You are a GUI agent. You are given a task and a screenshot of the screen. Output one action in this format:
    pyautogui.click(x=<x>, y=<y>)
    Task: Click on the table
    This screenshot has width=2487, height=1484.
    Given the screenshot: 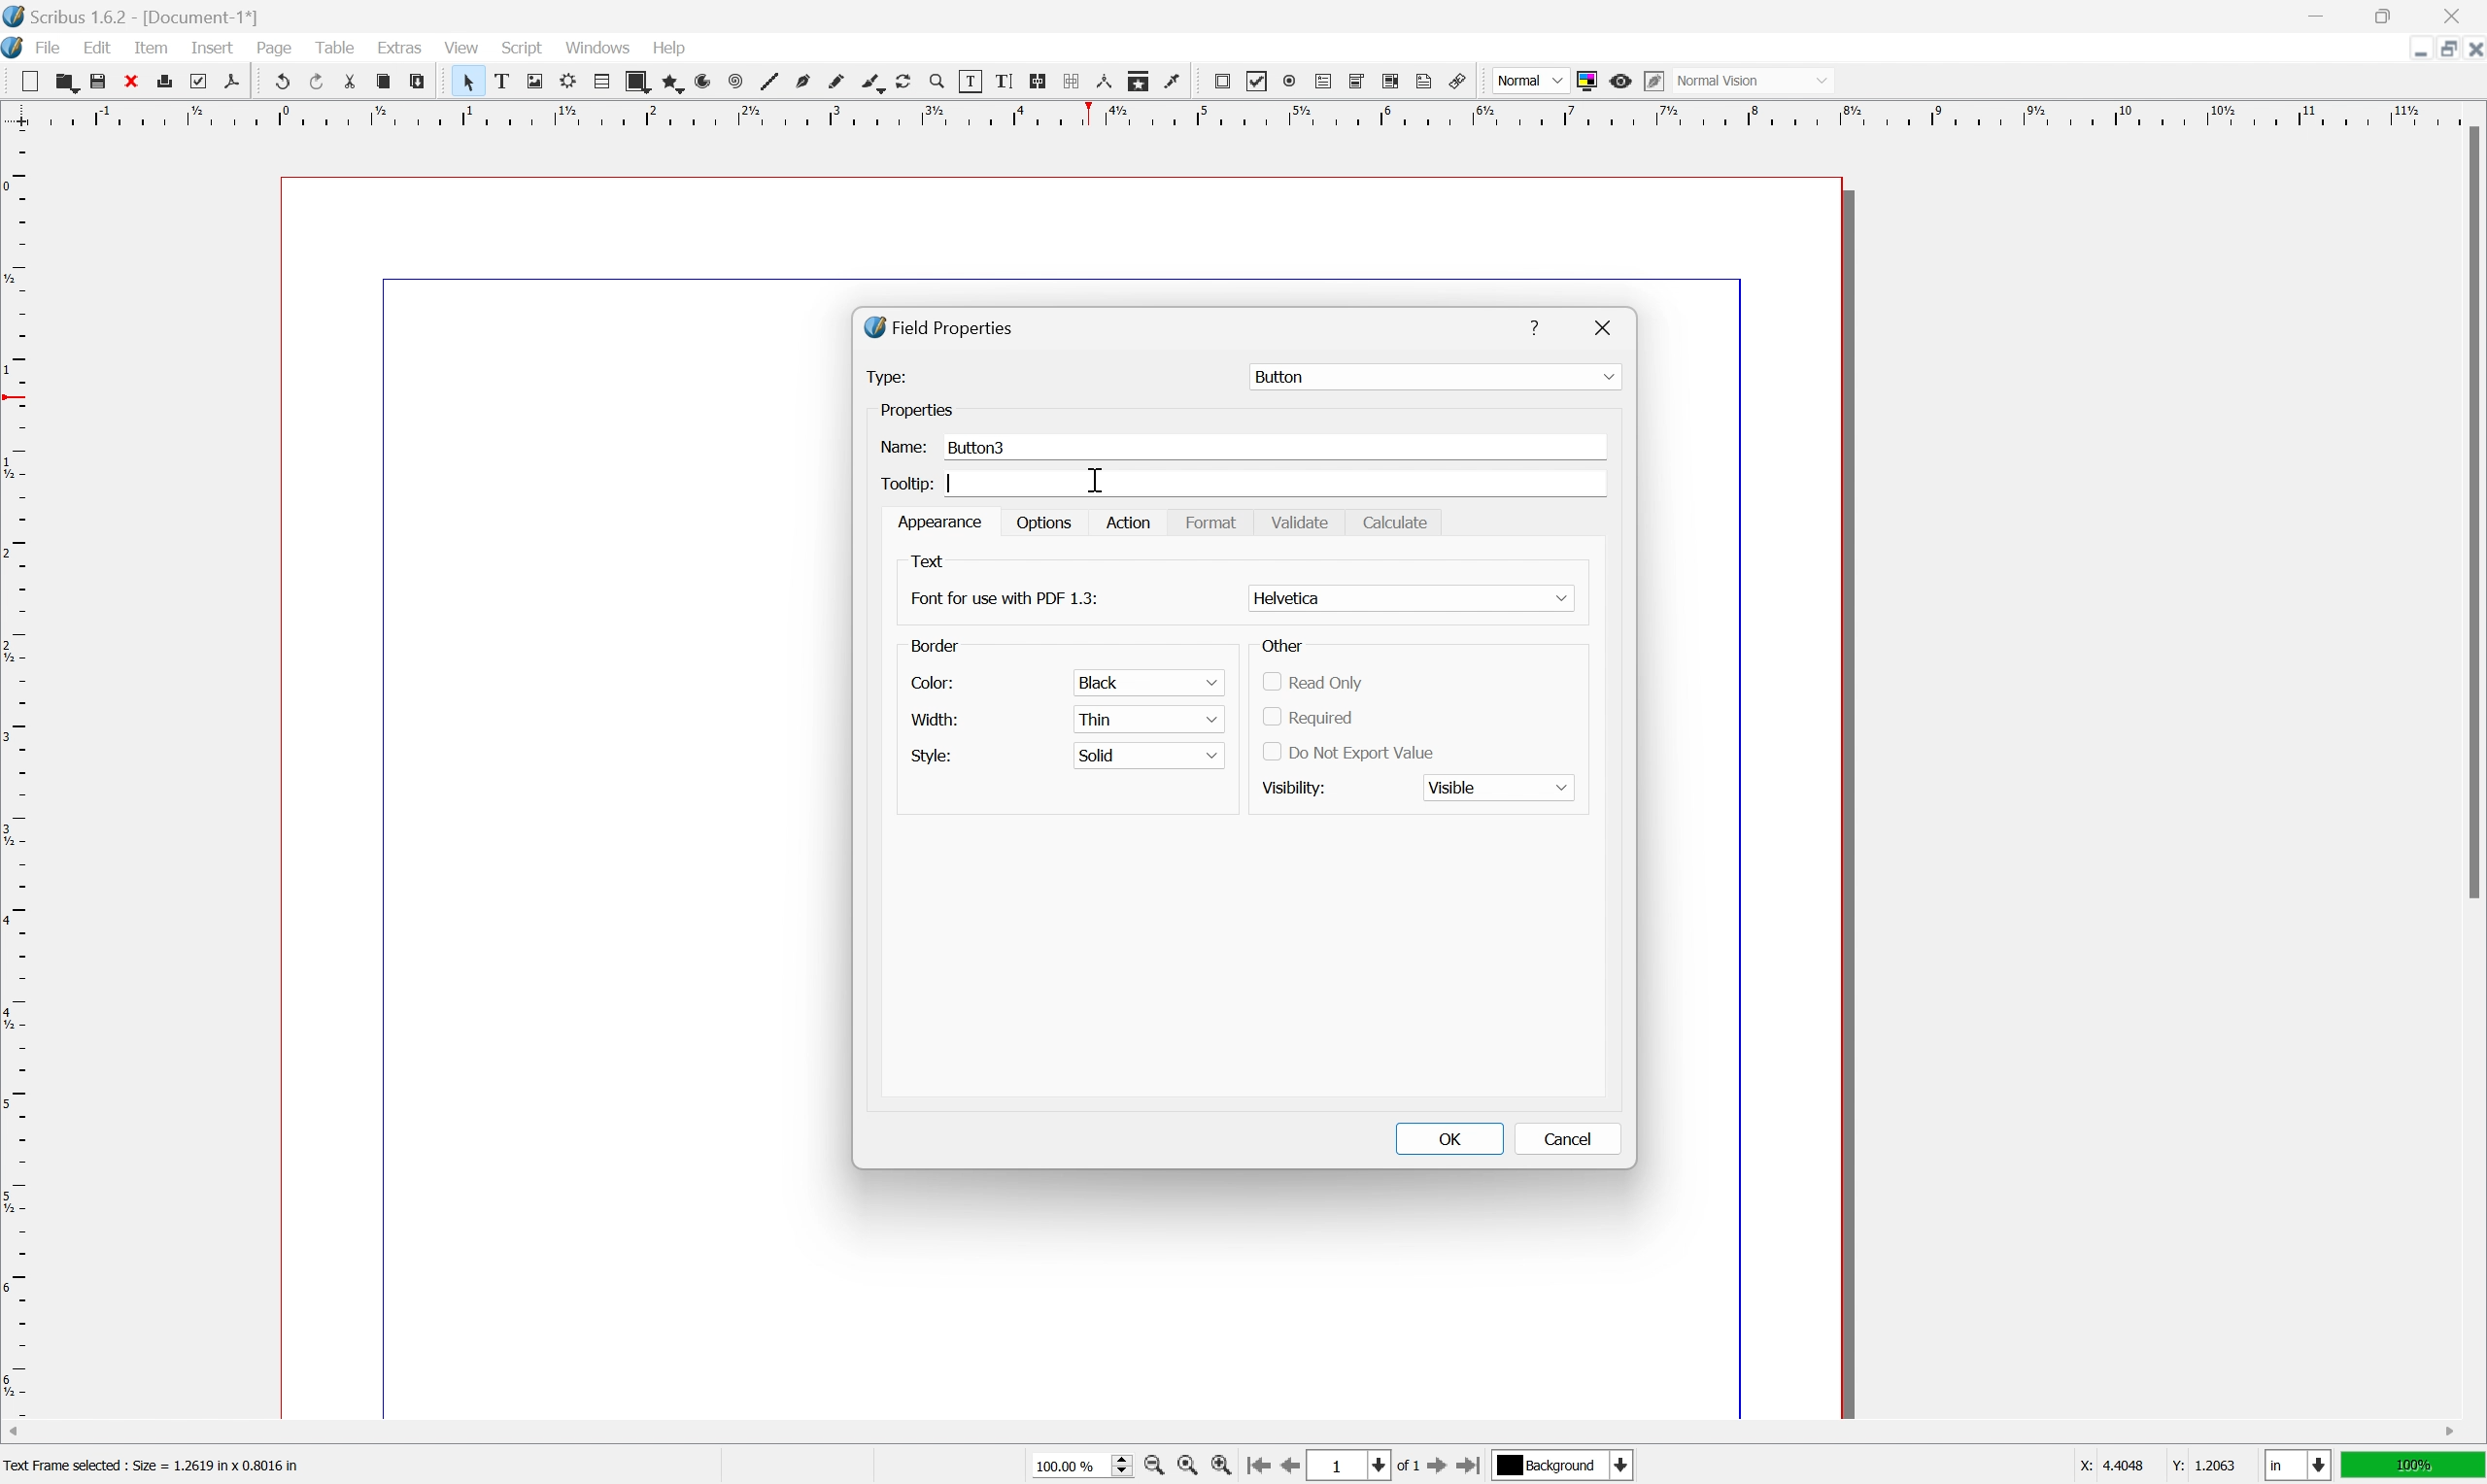 What is the action you would take?
    pyautogui.click(x=600, y=82)
    